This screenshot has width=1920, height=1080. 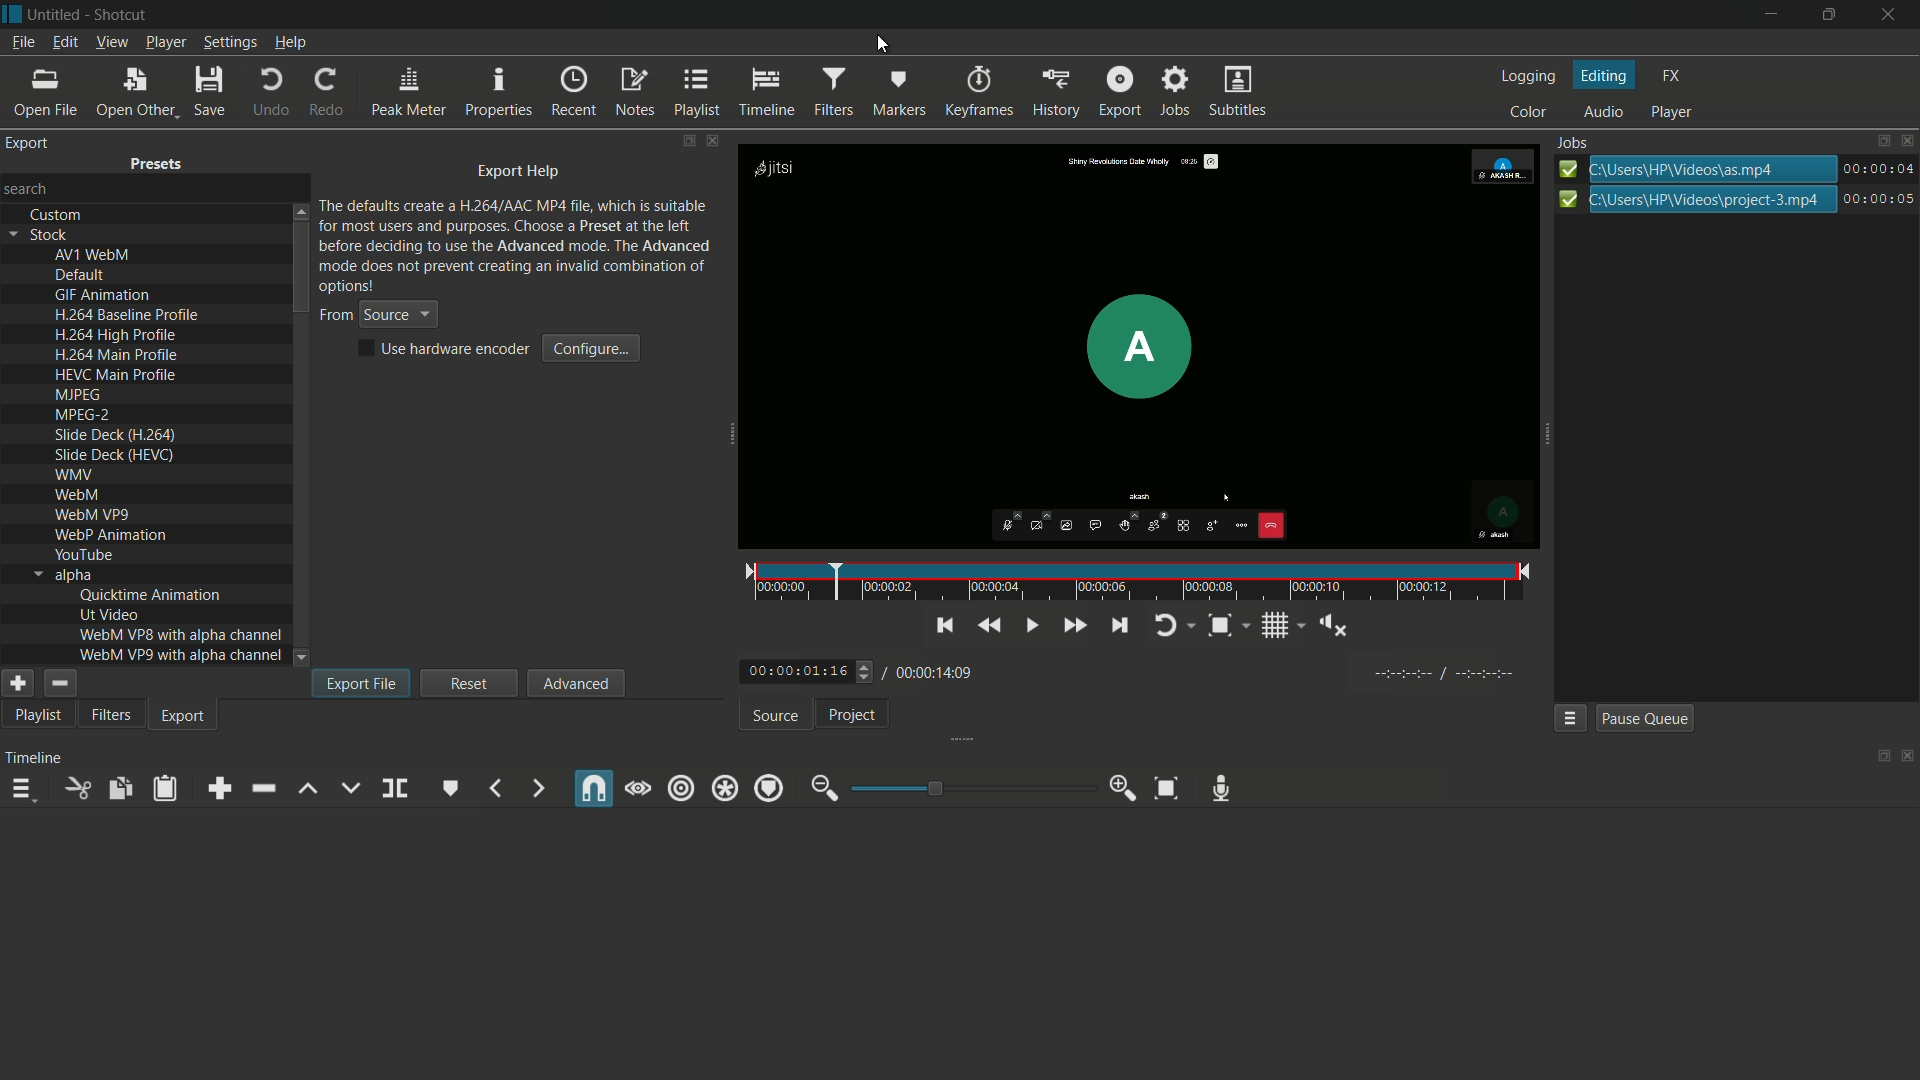 I want to click on previous marker, so click(x=494, y=788).